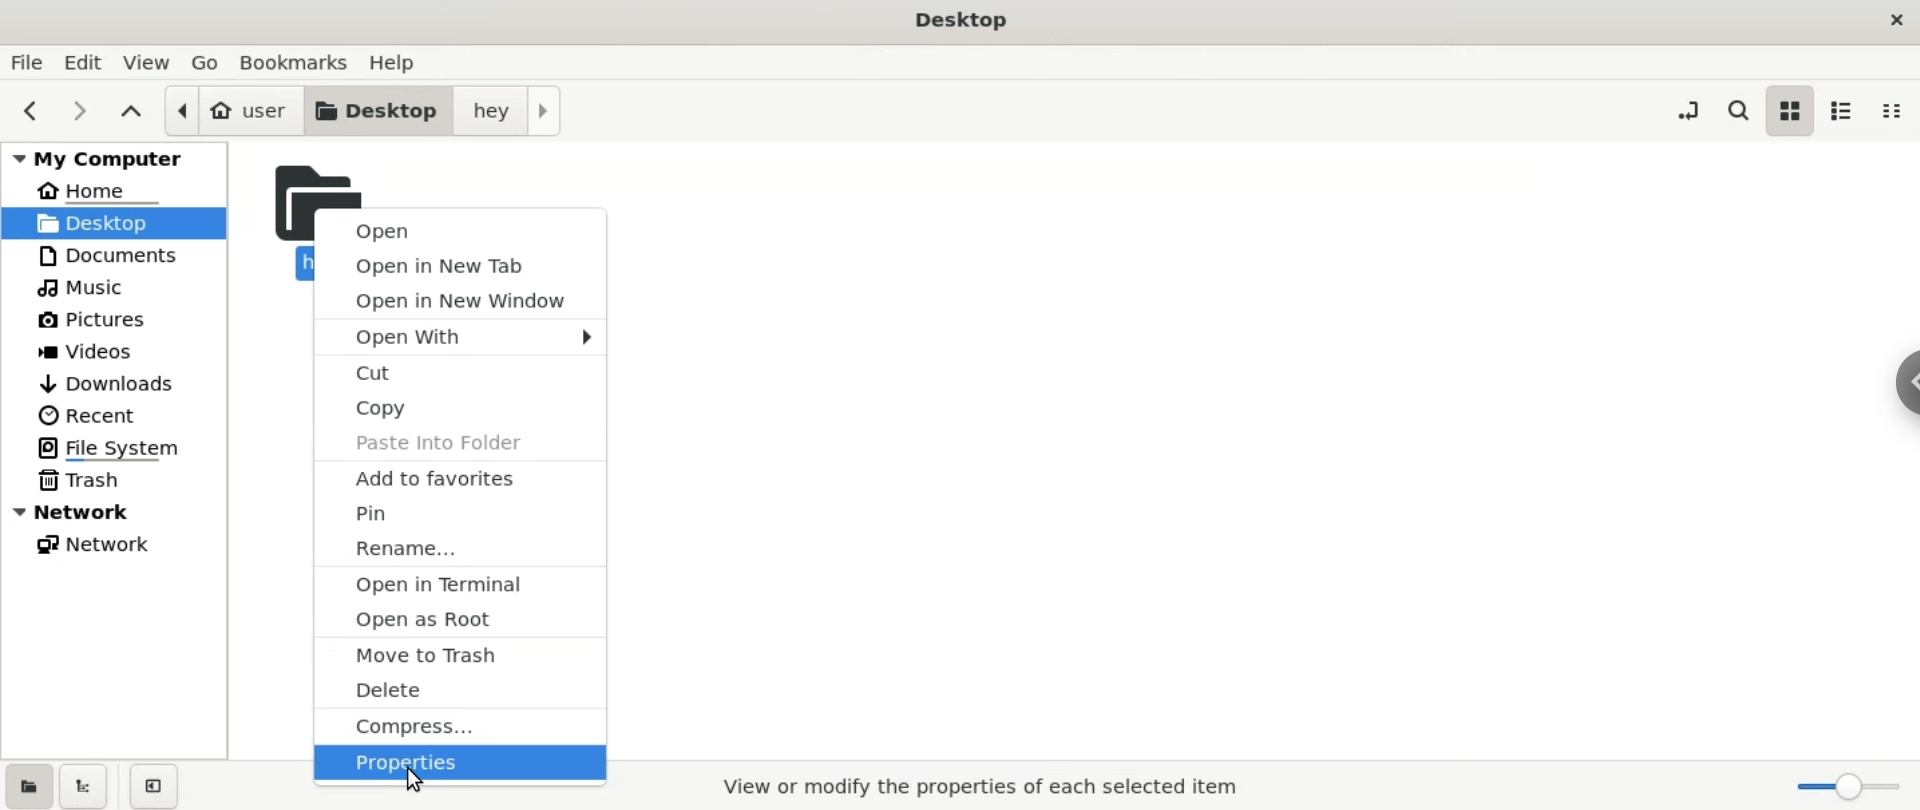  What do you see at coordinates (114, 477) in the screenshot?
I see `trash` at bounding box center [114, 477].